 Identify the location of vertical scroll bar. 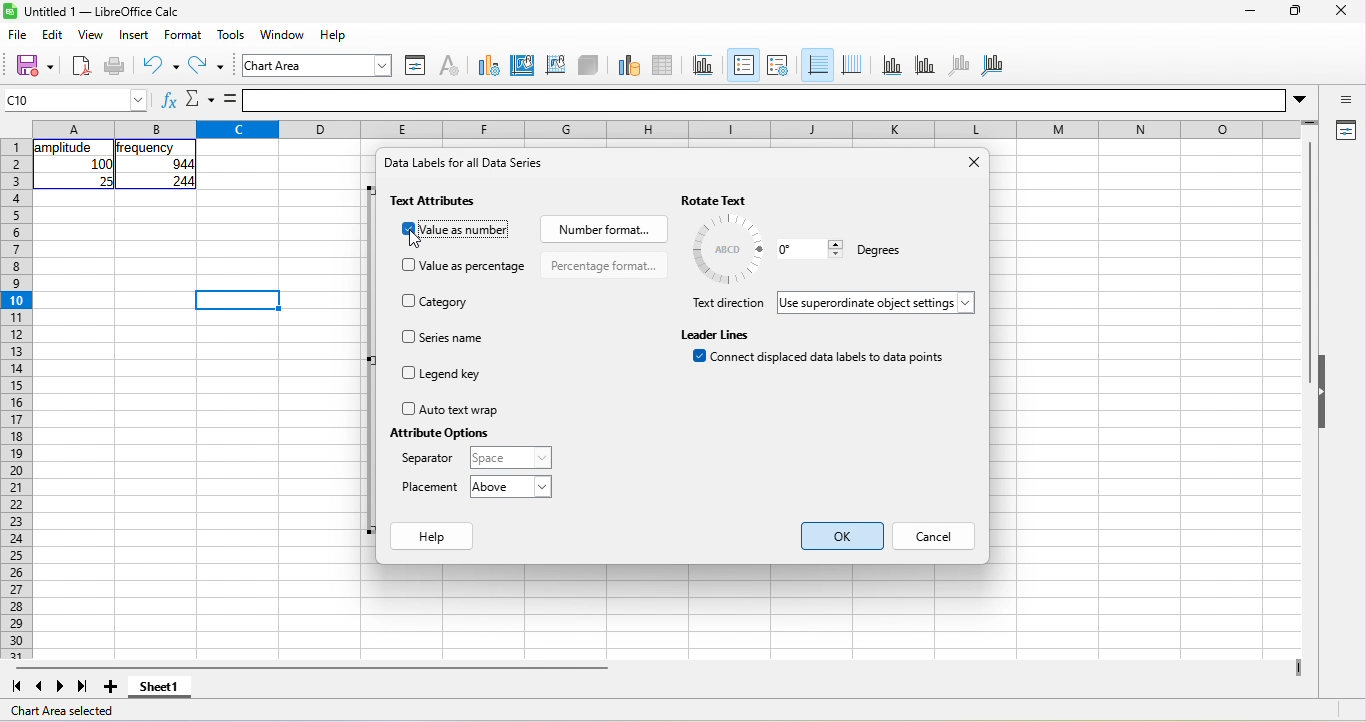
(1308, 265).